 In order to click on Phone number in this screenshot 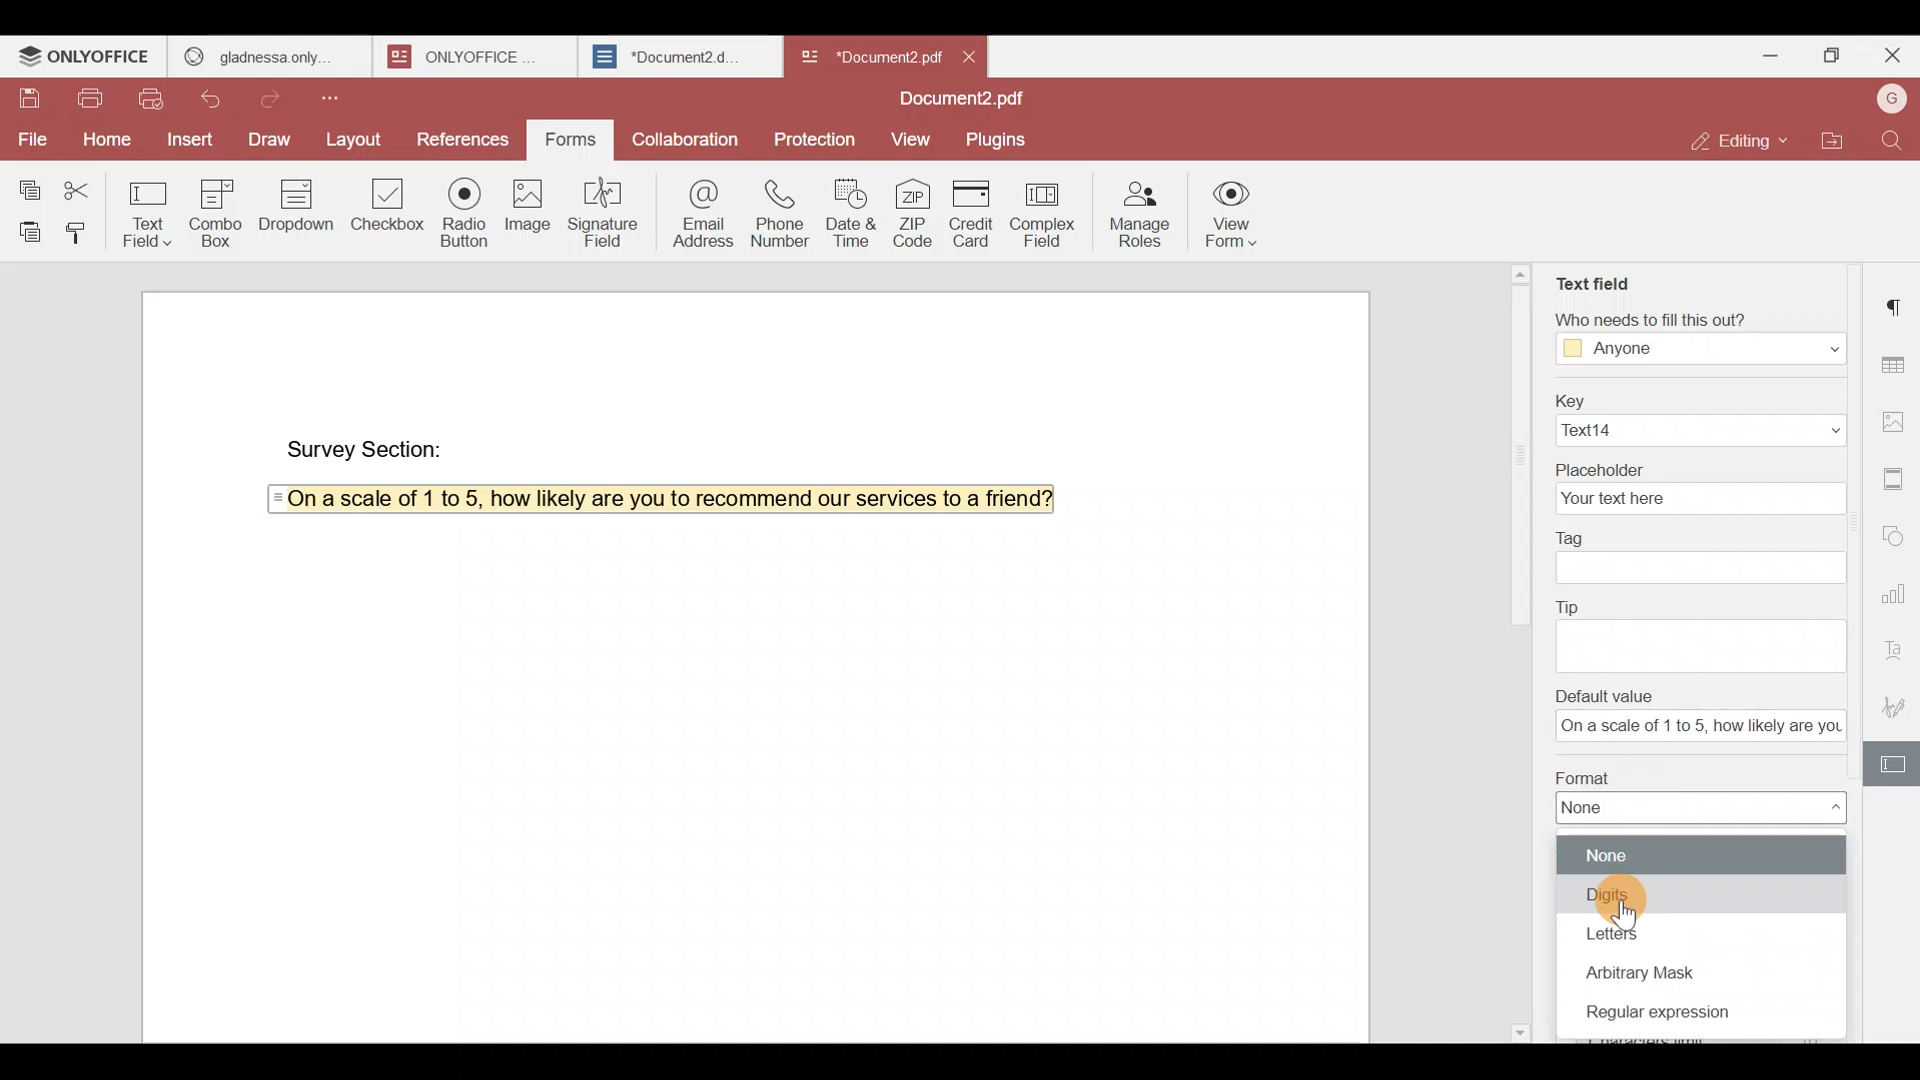, I will do `click(782, 212)`.